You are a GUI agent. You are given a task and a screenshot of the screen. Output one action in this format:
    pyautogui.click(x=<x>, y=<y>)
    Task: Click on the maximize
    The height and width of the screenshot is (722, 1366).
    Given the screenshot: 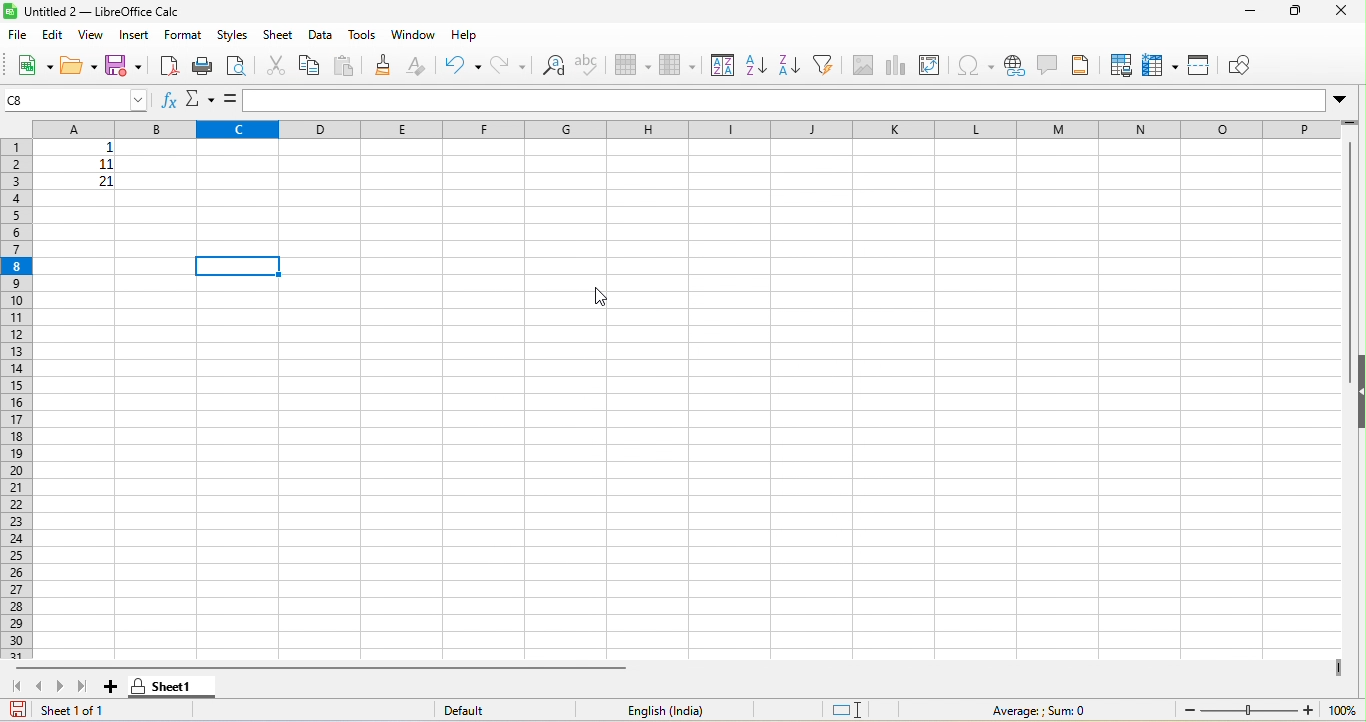 What is the action you would take?
    pyautogui.click(x=1297, y=13)
    